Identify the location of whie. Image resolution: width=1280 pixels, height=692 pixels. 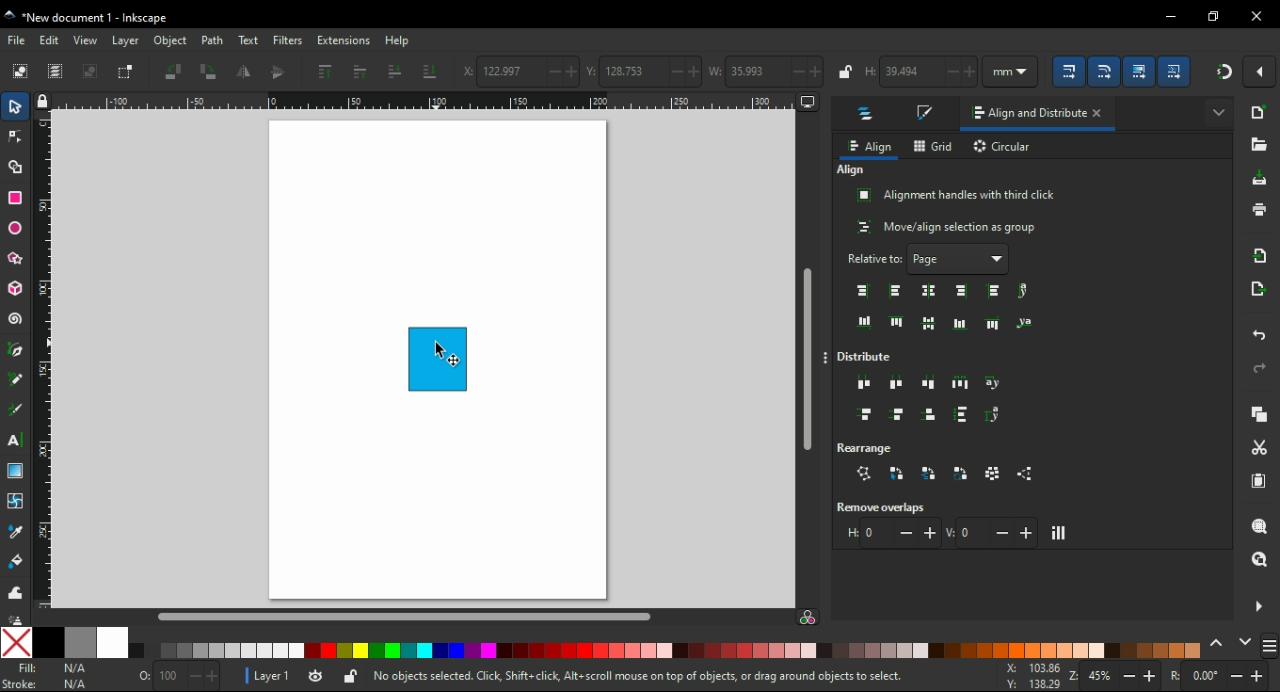
(115, 643).